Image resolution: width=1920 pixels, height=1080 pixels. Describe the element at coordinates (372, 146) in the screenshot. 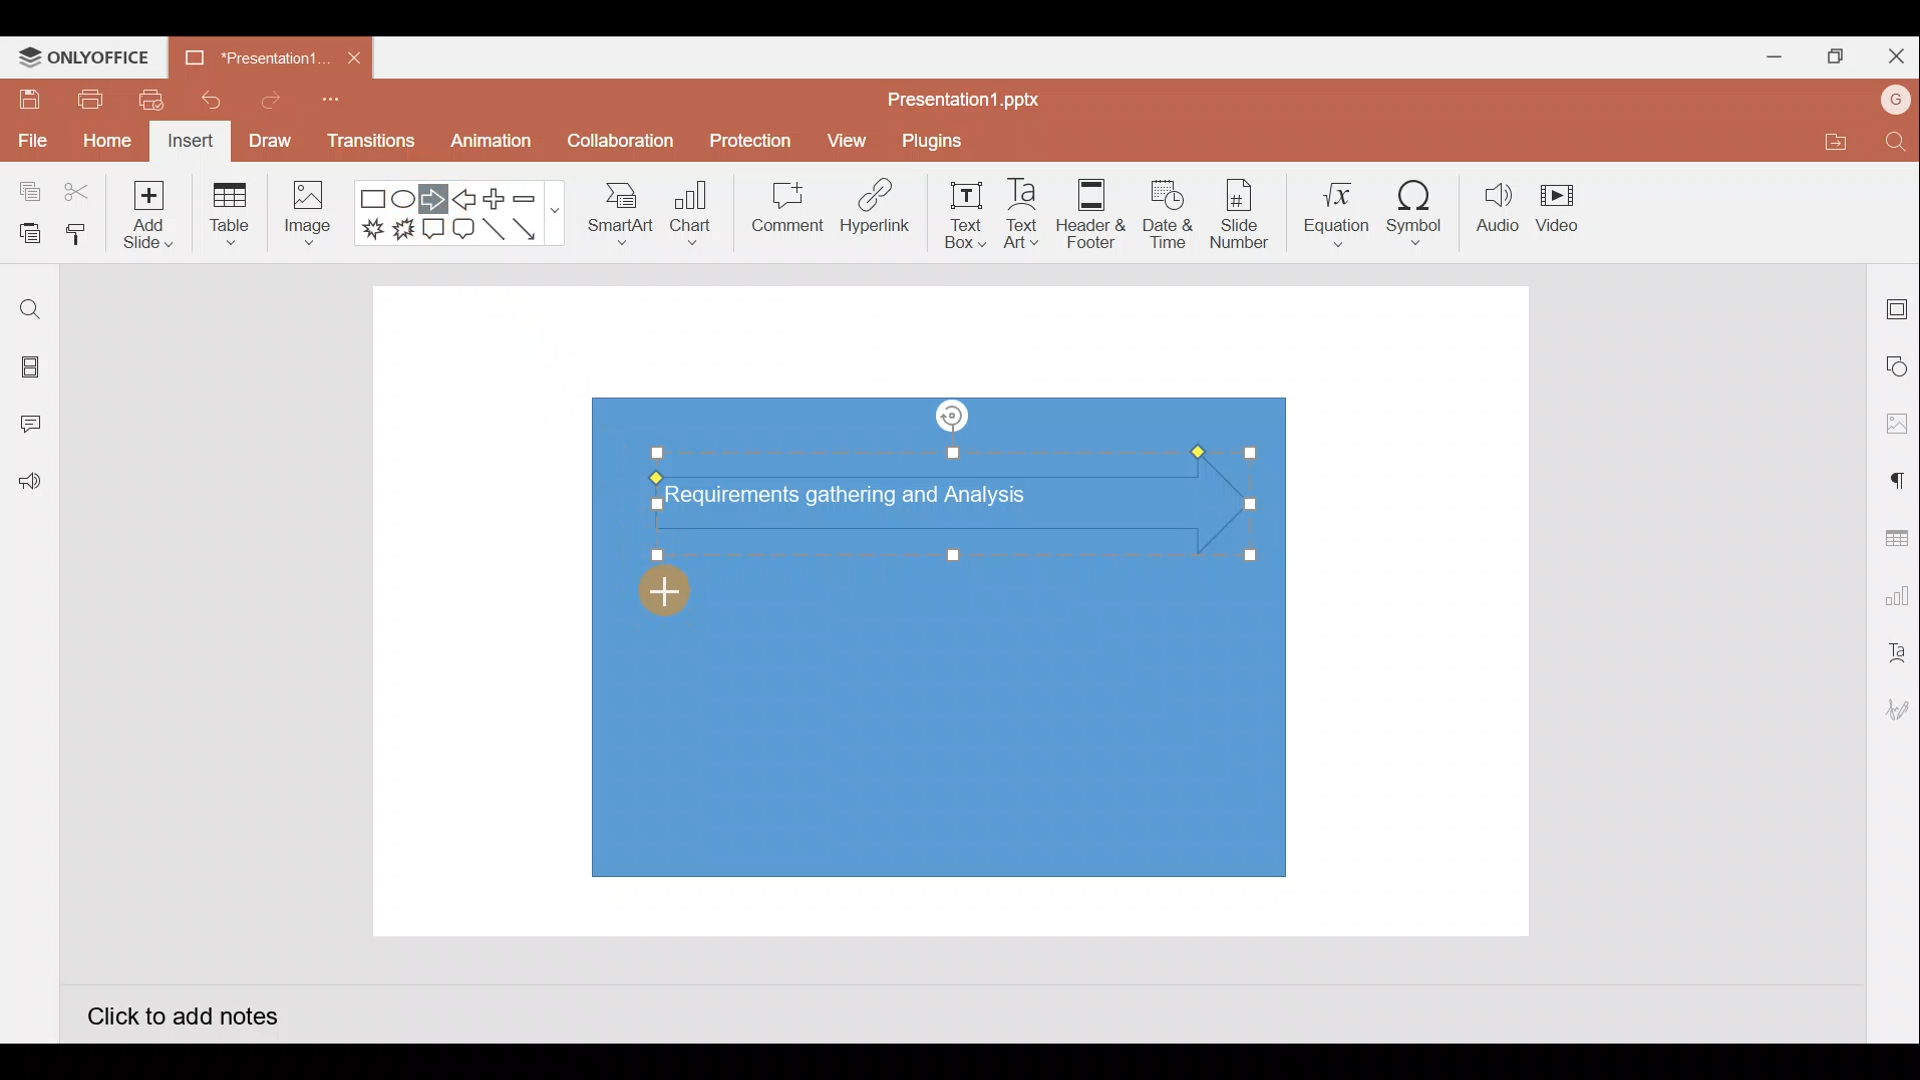

I see `Transitions` at that location.